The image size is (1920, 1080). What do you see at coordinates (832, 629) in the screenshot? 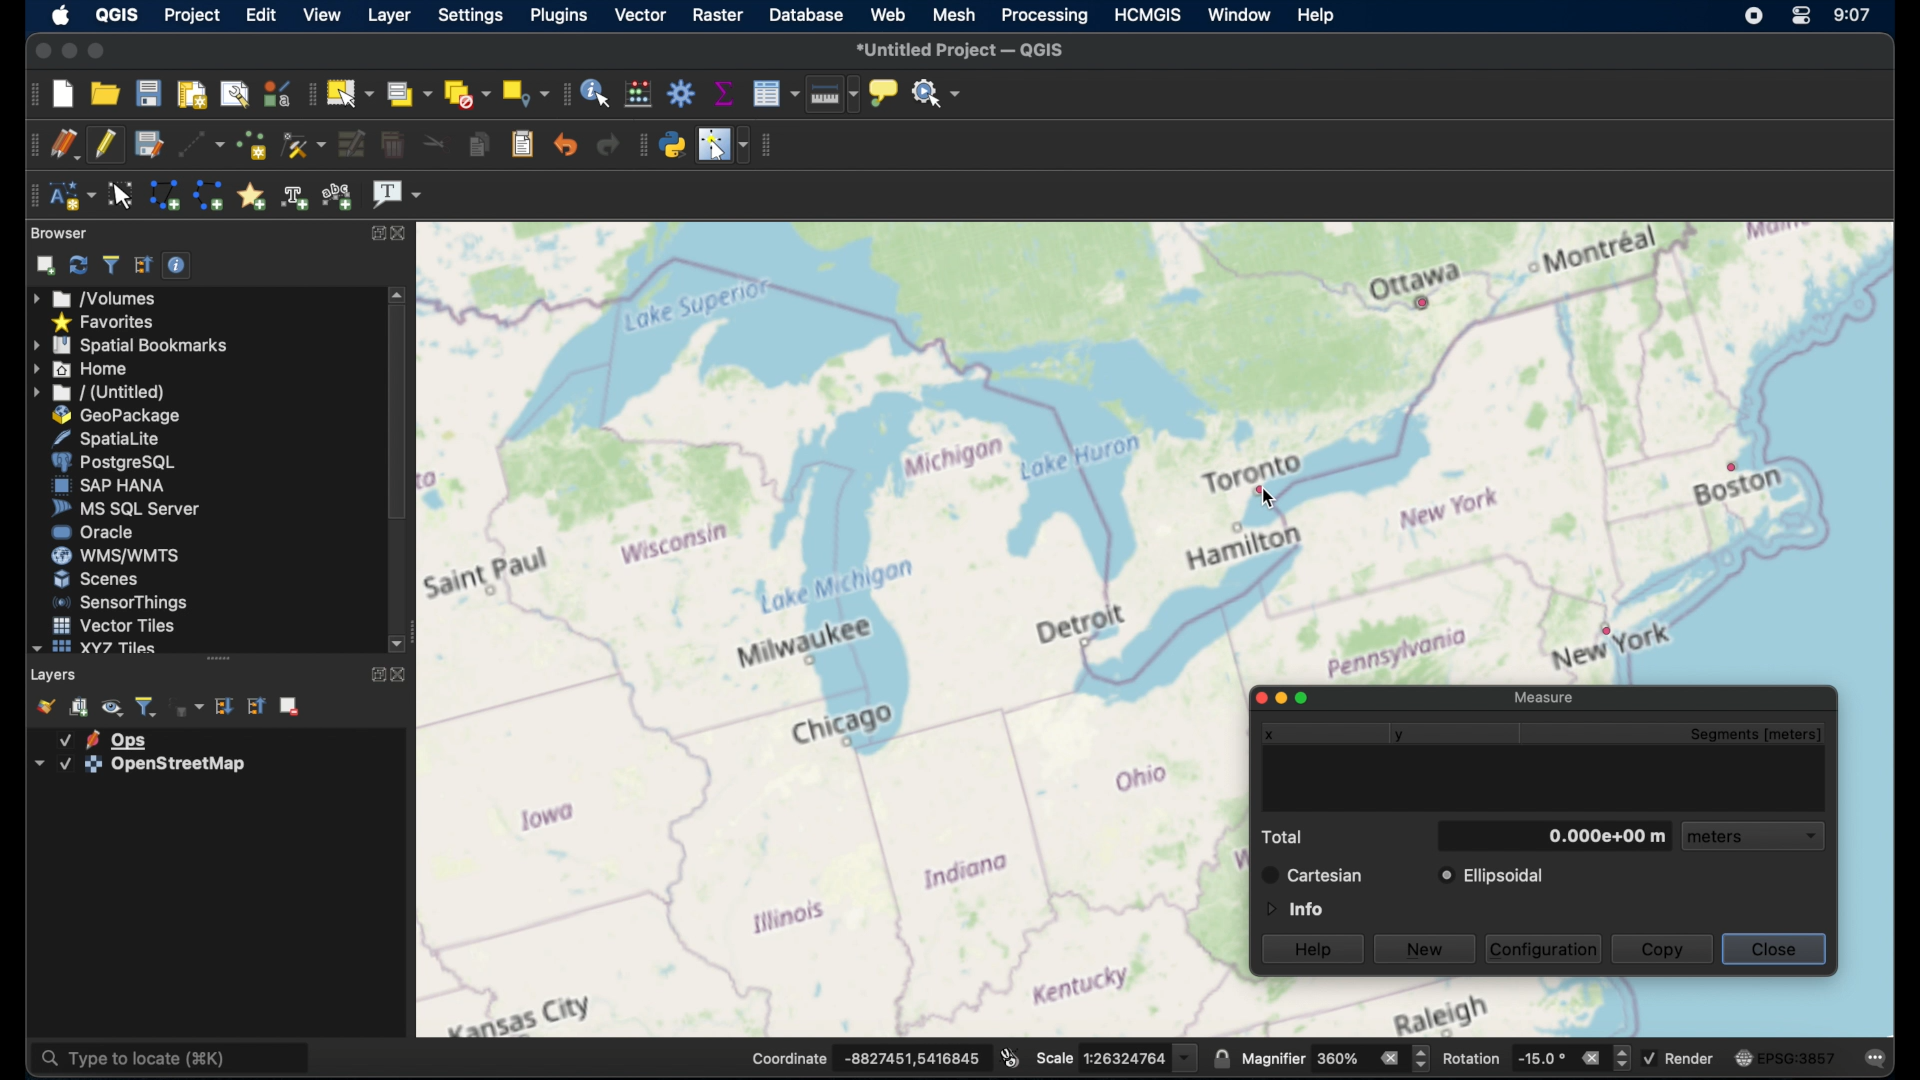
I see `open street map` at bounding box center [832, 629].